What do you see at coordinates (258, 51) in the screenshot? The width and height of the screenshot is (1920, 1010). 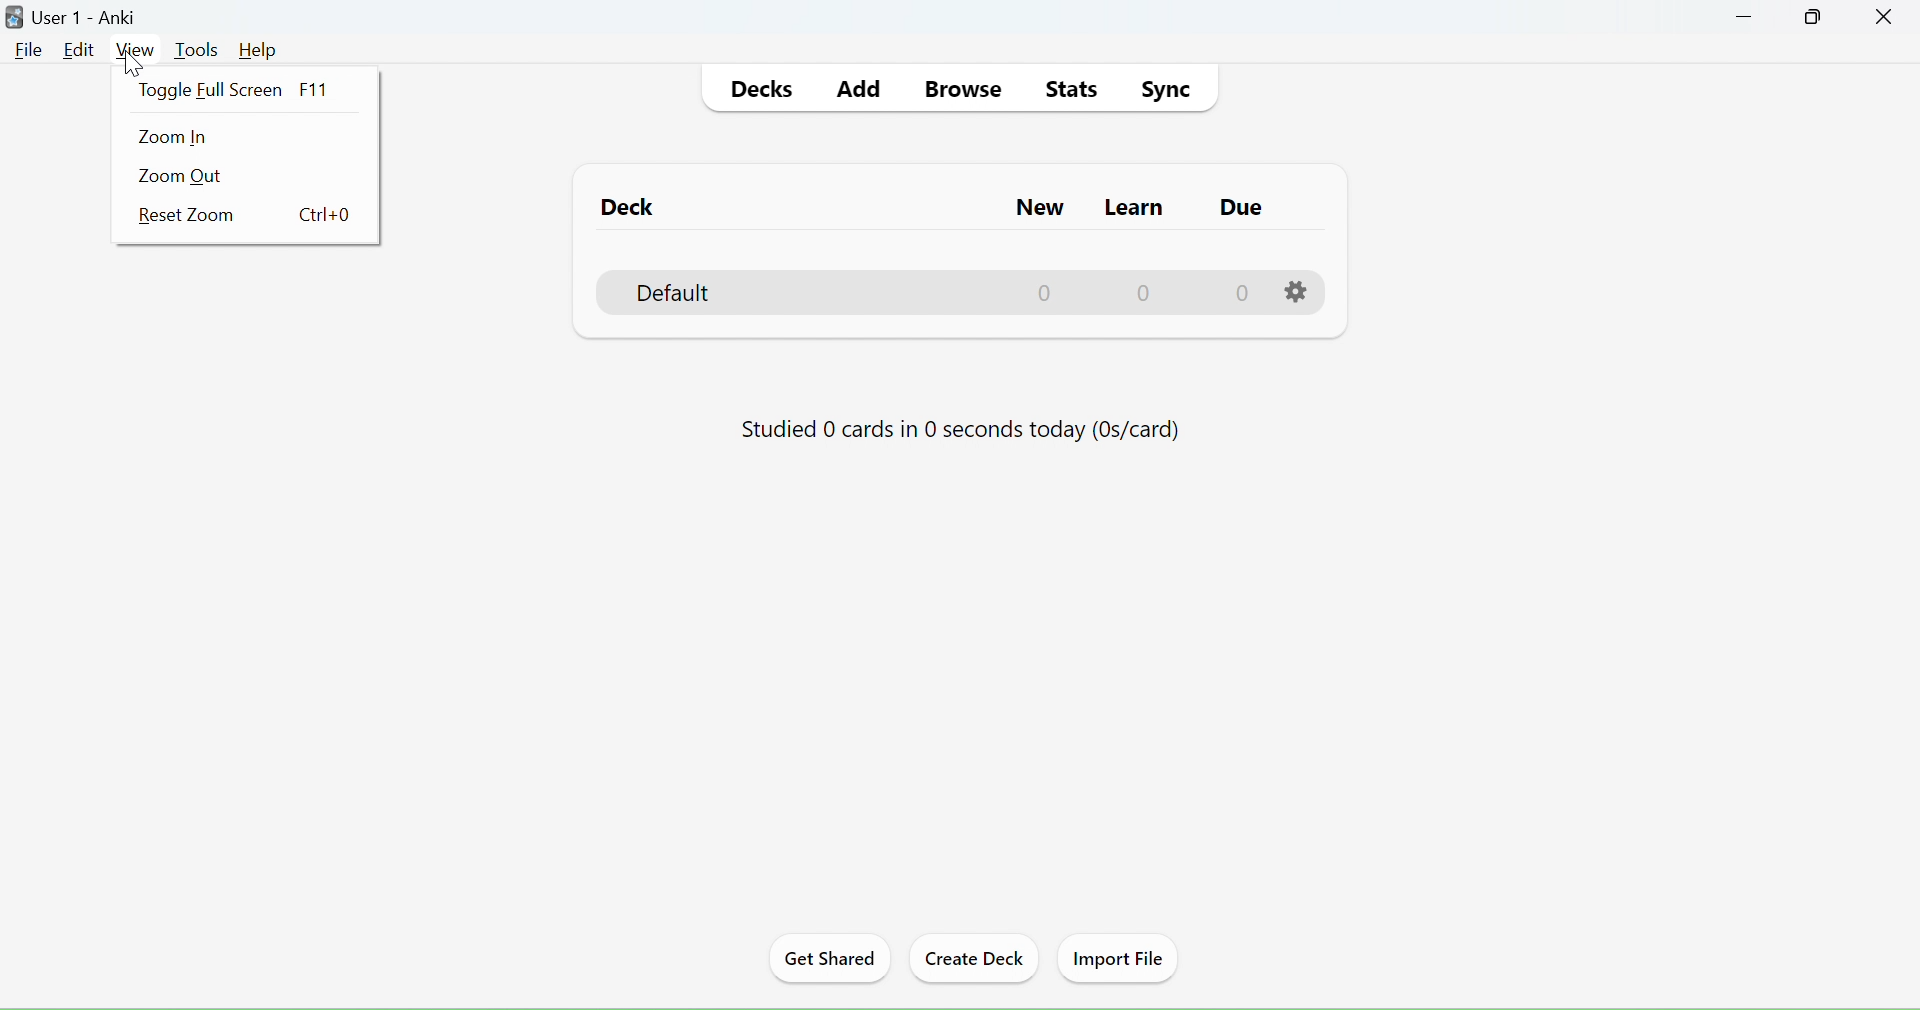 I see `help` at bounding box center [258, 51].